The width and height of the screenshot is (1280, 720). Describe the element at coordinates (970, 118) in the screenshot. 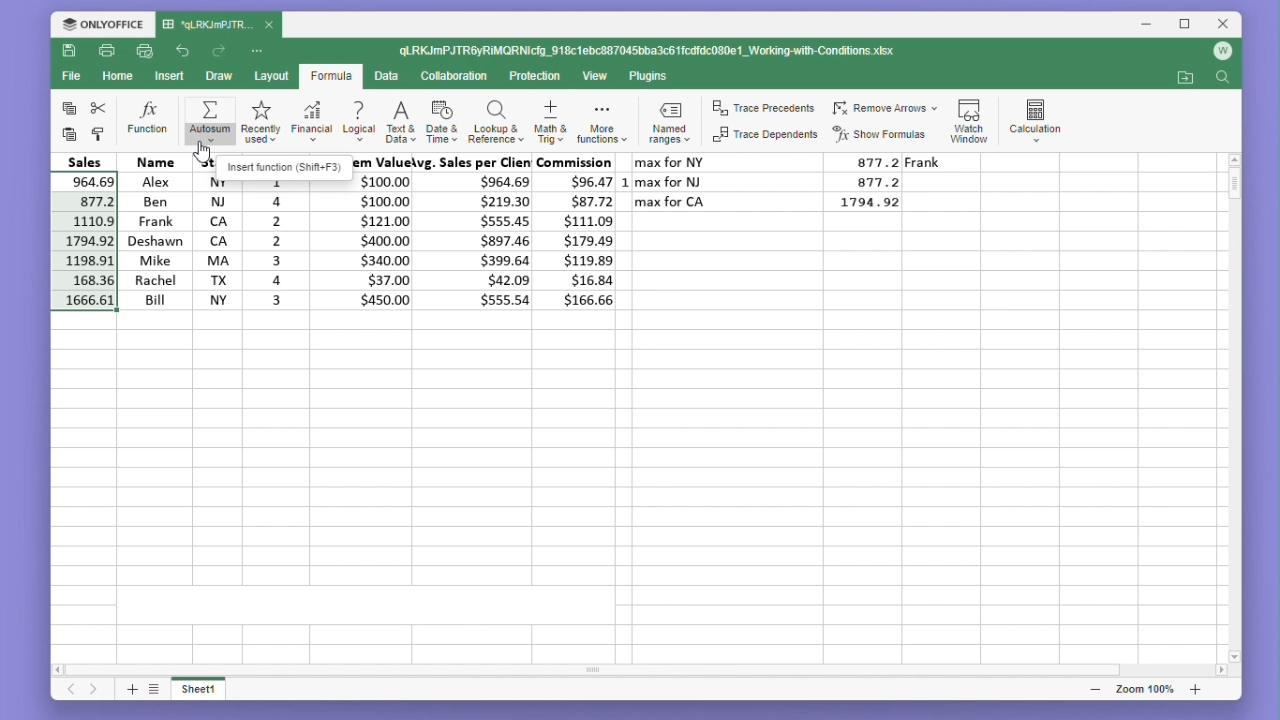

I see `Watch window` at that location.